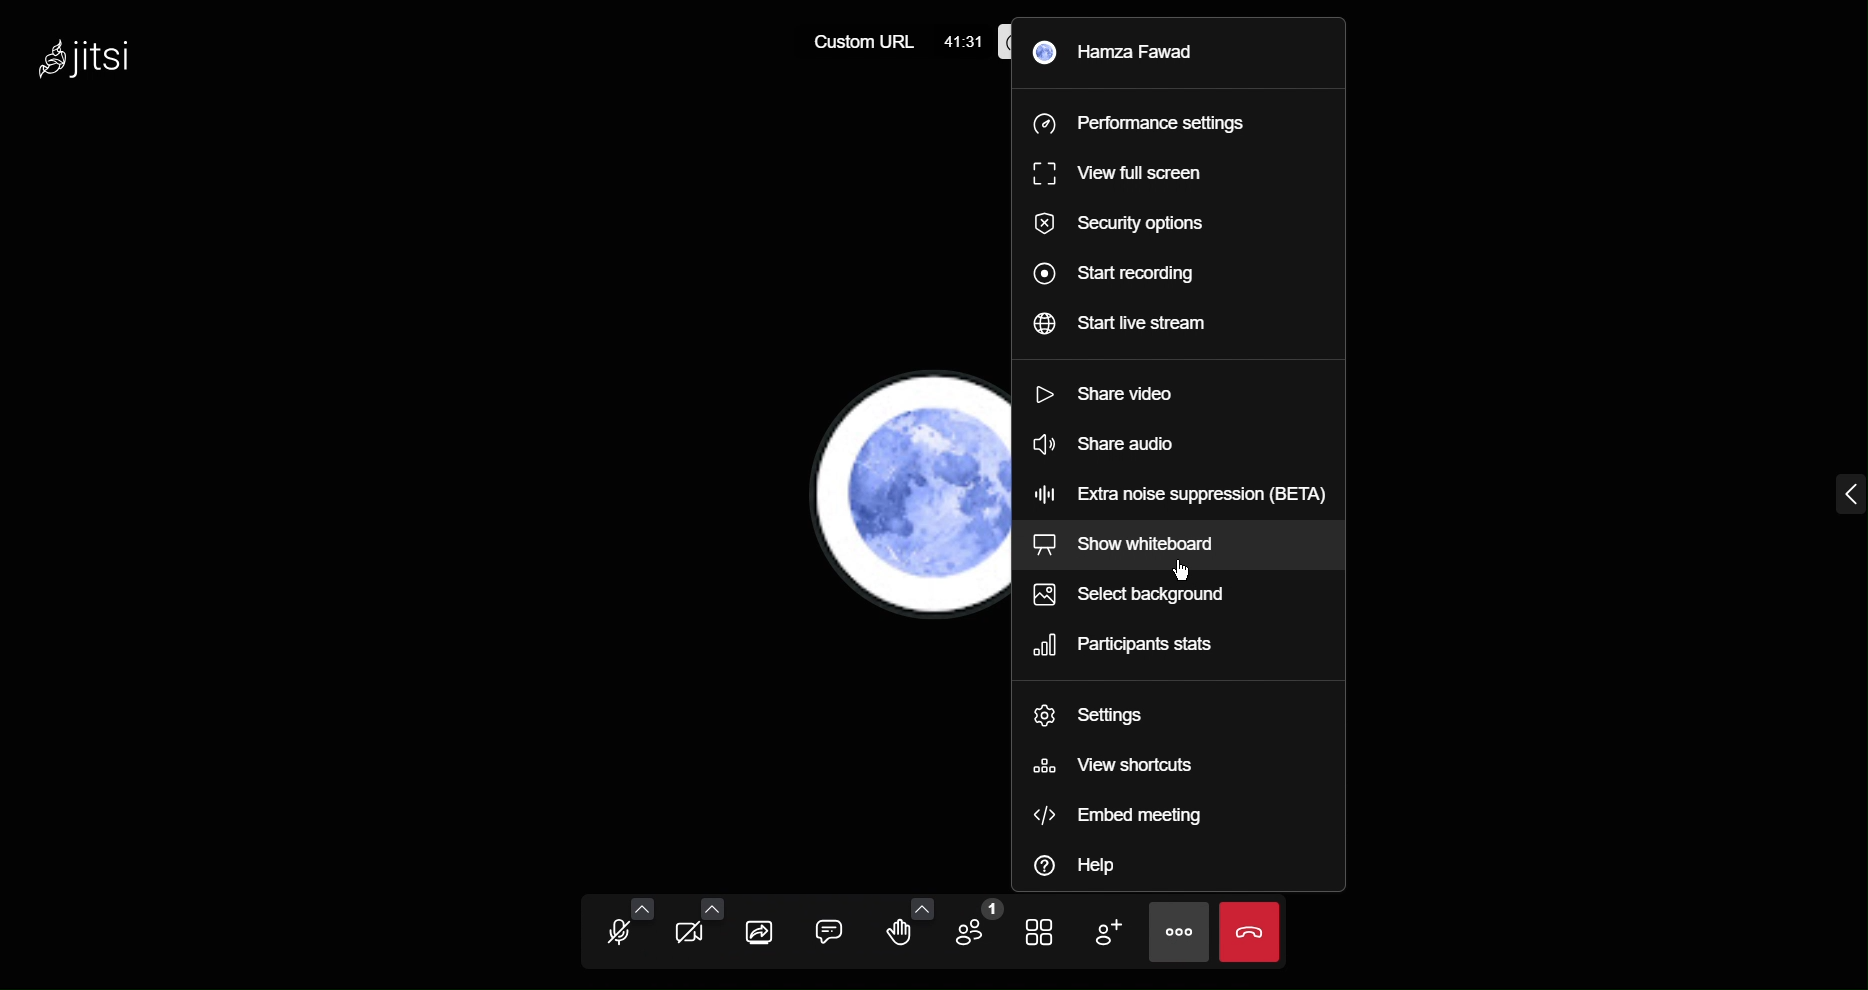 Image resolution: width=1868 pixels, height=990 pixels. What do you see at coordinates (1113, 272) in the screenshot?
I see `Start exploring` at bounding box center [1113, 272].